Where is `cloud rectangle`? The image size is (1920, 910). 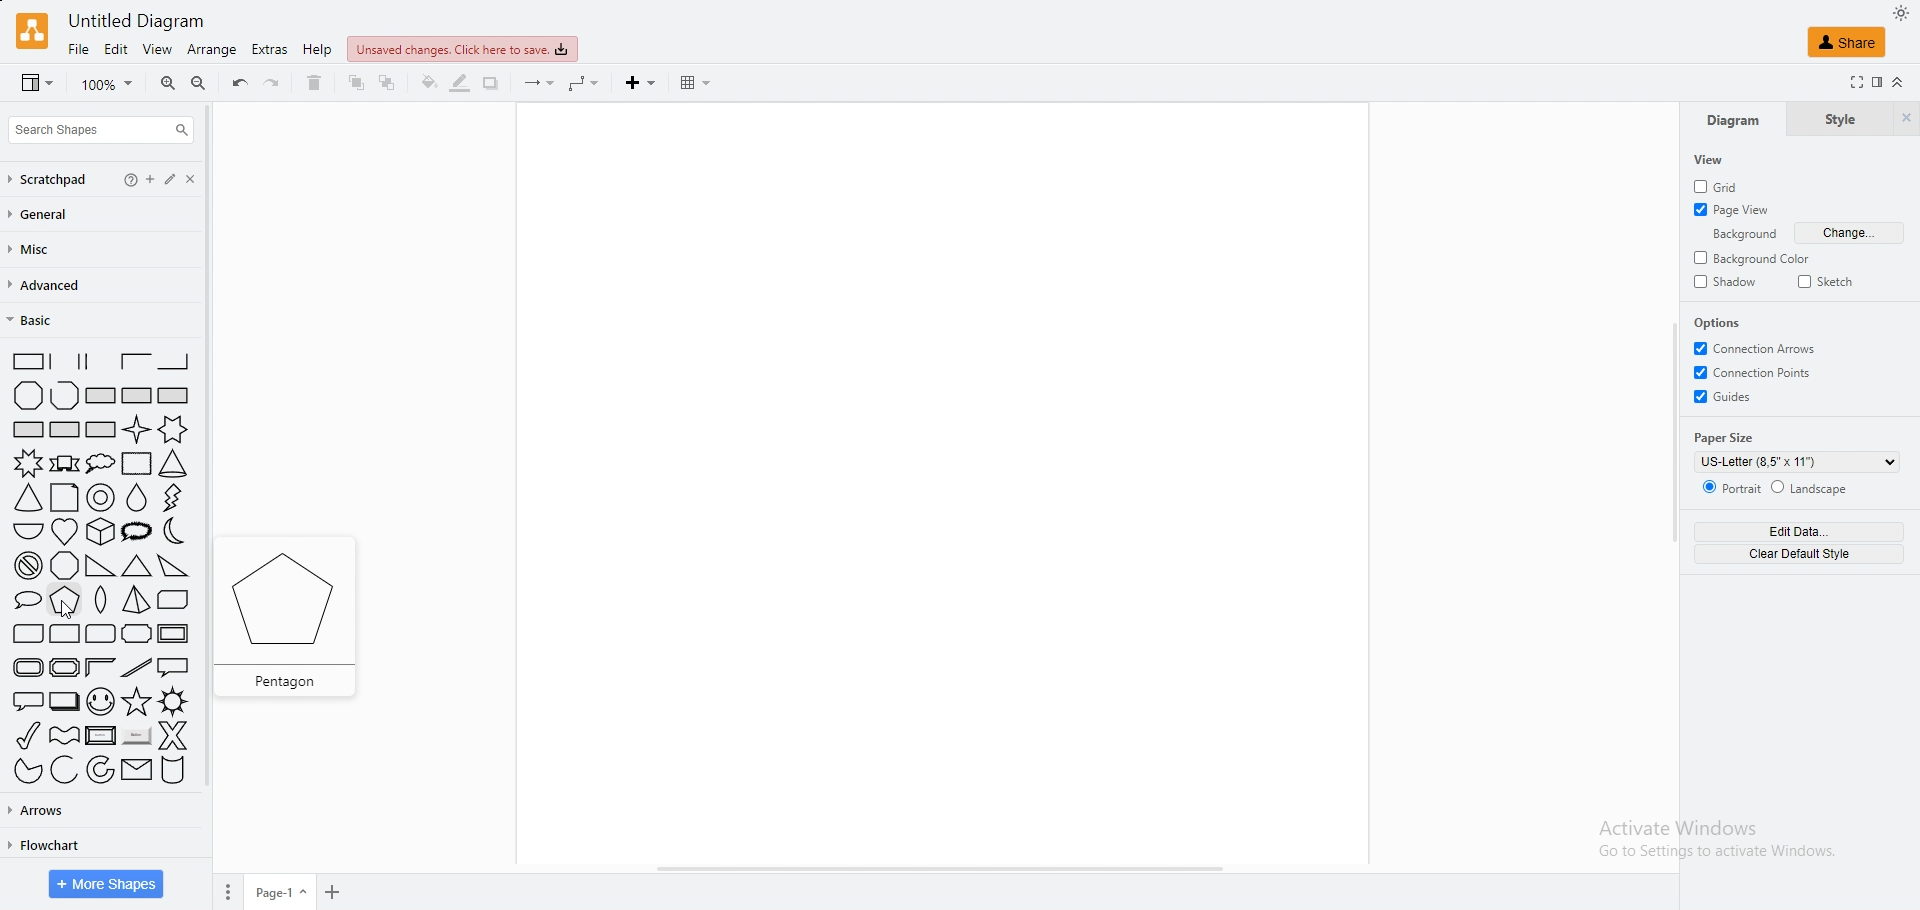
cloud rectangle is located at coordinates (134, 464).